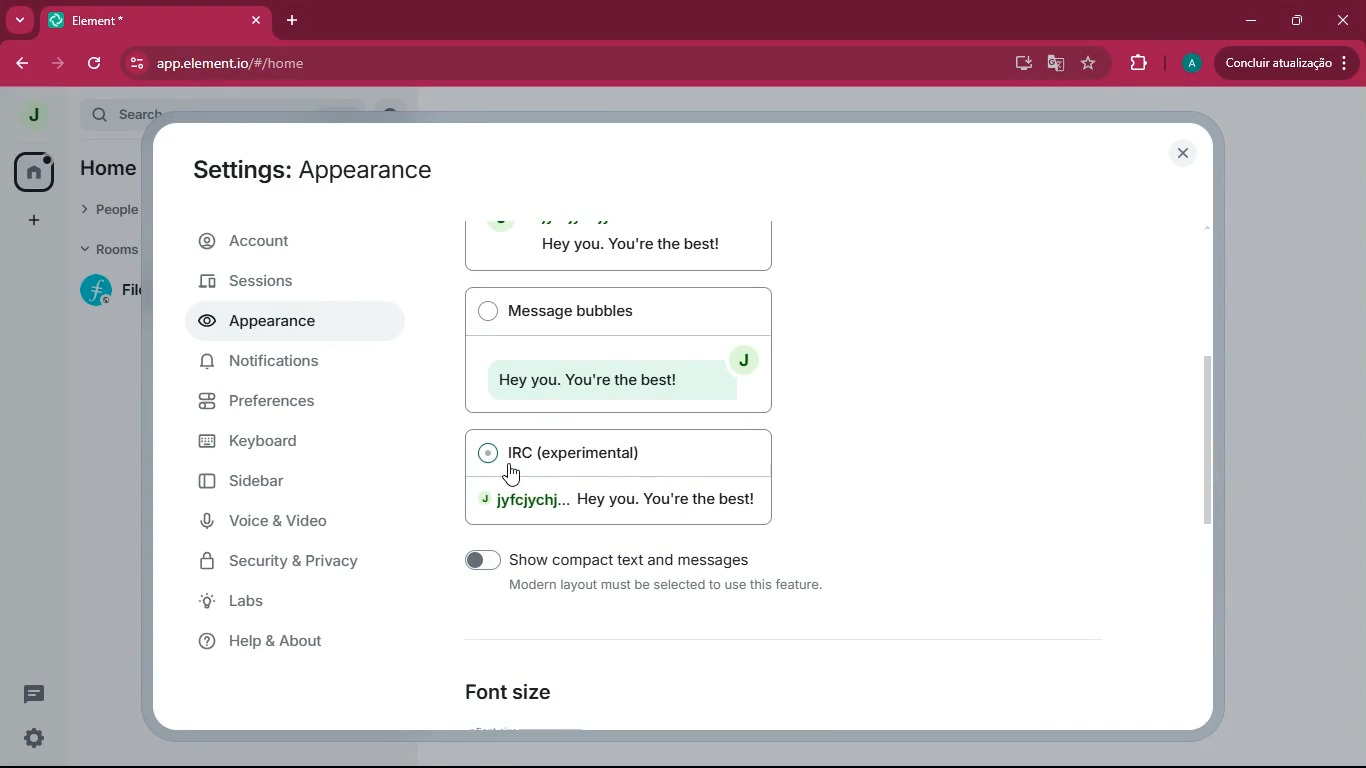 Image resolution: width=1366 pixels, height=768 pixels. I want to click on scroll bar, so click(1209, 436).